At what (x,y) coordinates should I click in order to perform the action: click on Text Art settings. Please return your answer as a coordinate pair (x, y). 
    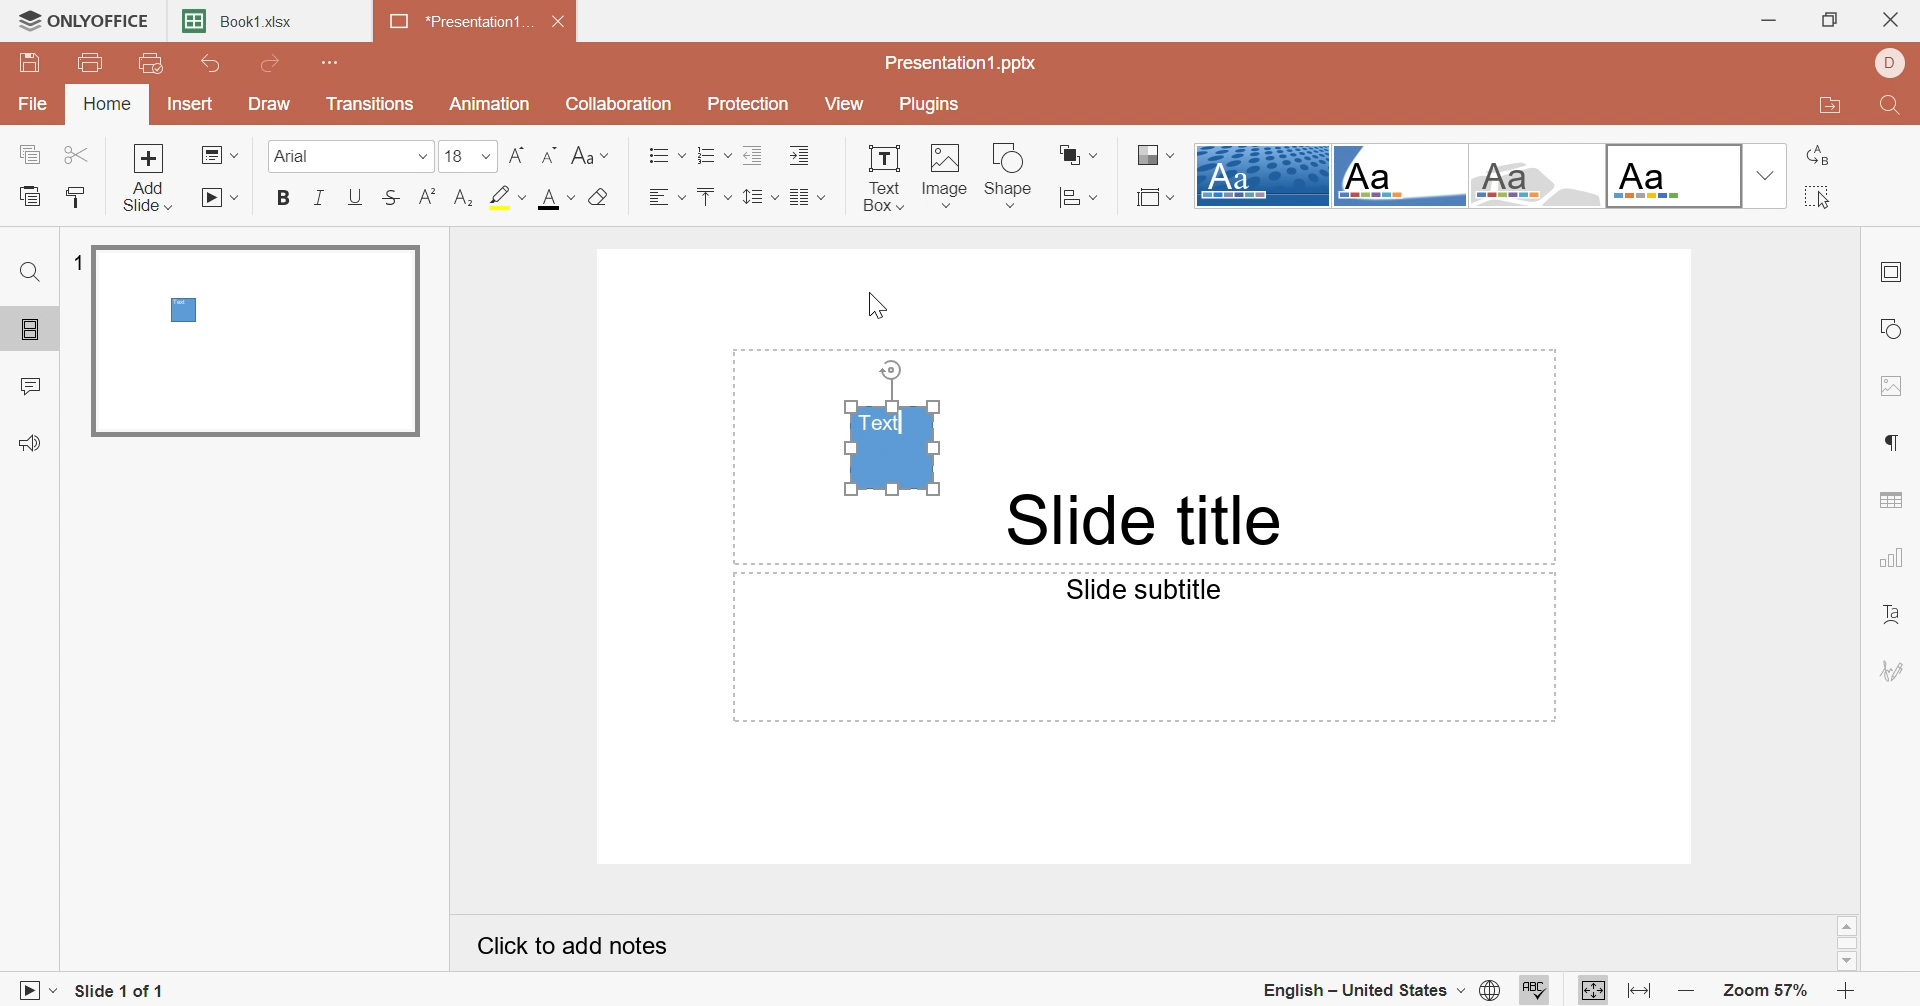
    Looking at the image, I should click on (1897, 618).